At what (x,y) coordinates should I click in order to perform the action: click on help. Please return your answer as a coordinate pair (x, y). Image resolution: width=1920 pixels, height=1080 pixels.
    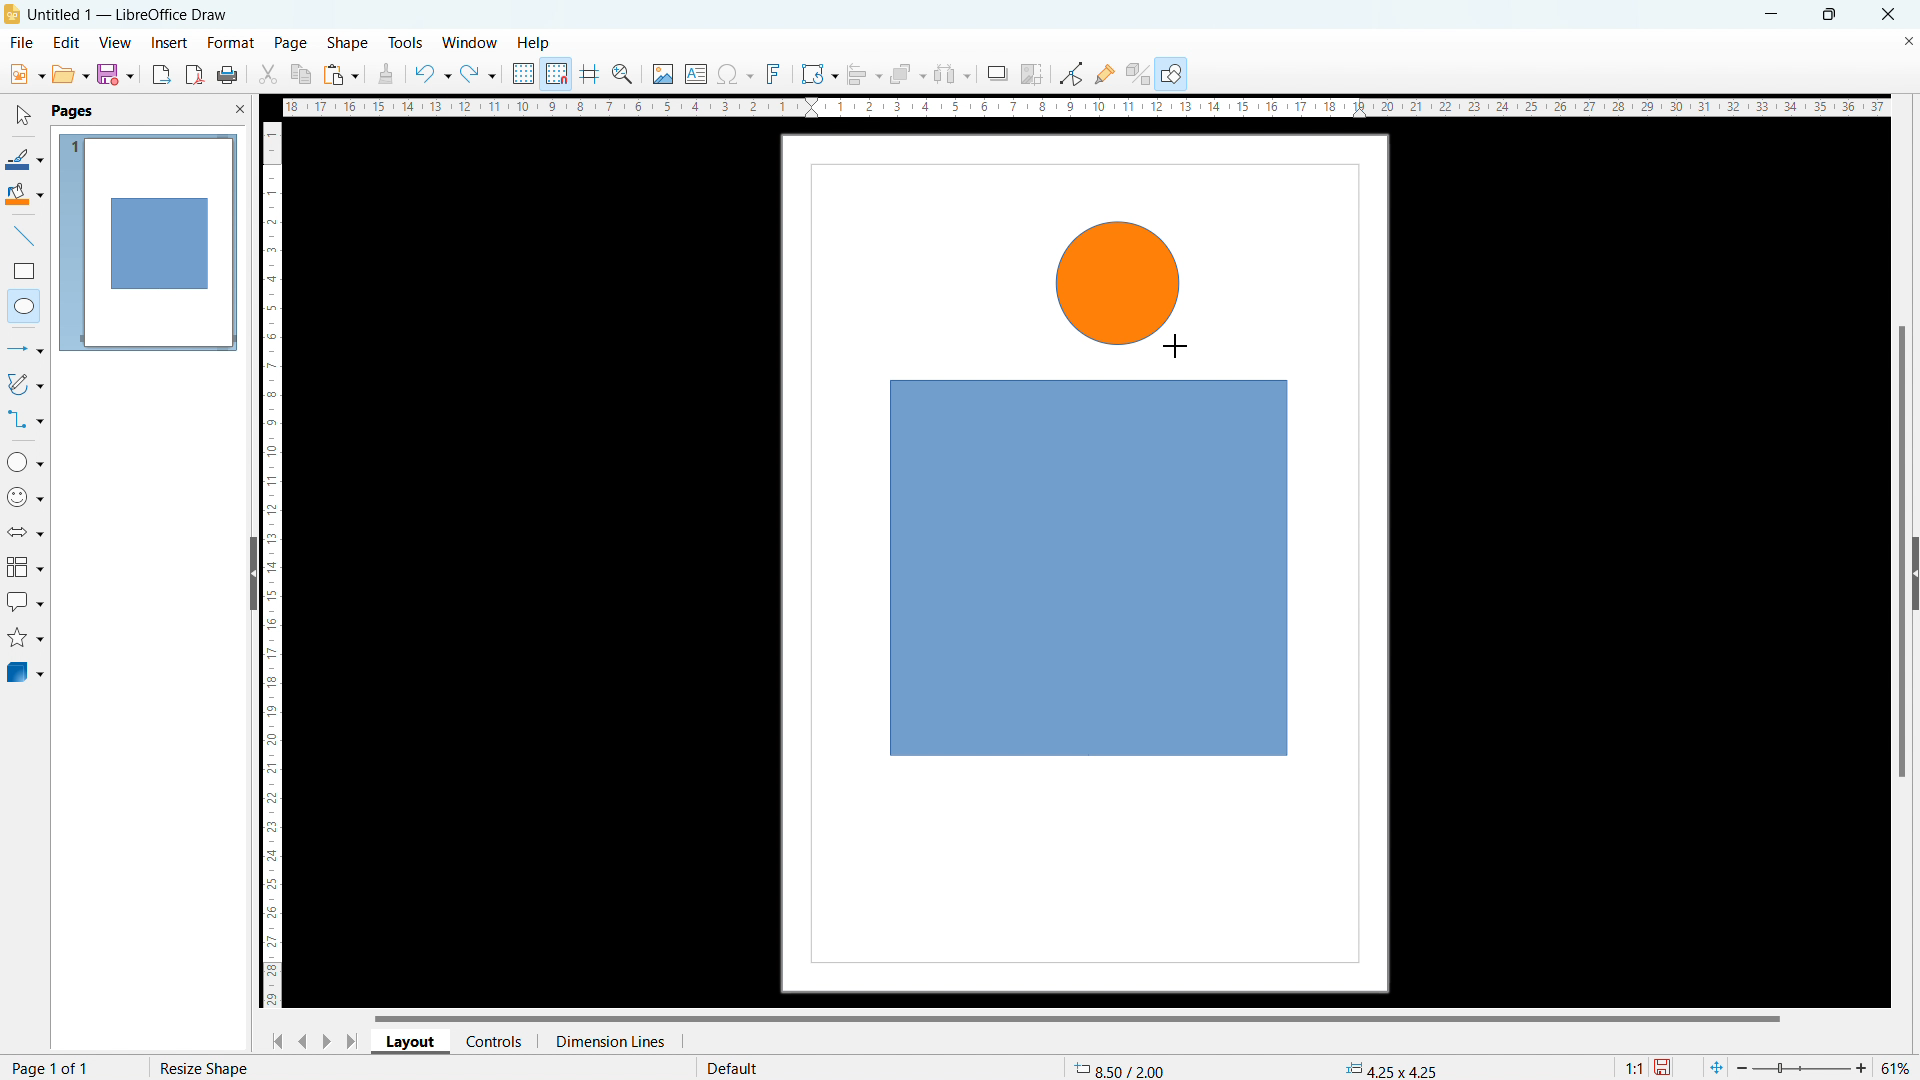
    Looking at the image, I should click on (535, 44).